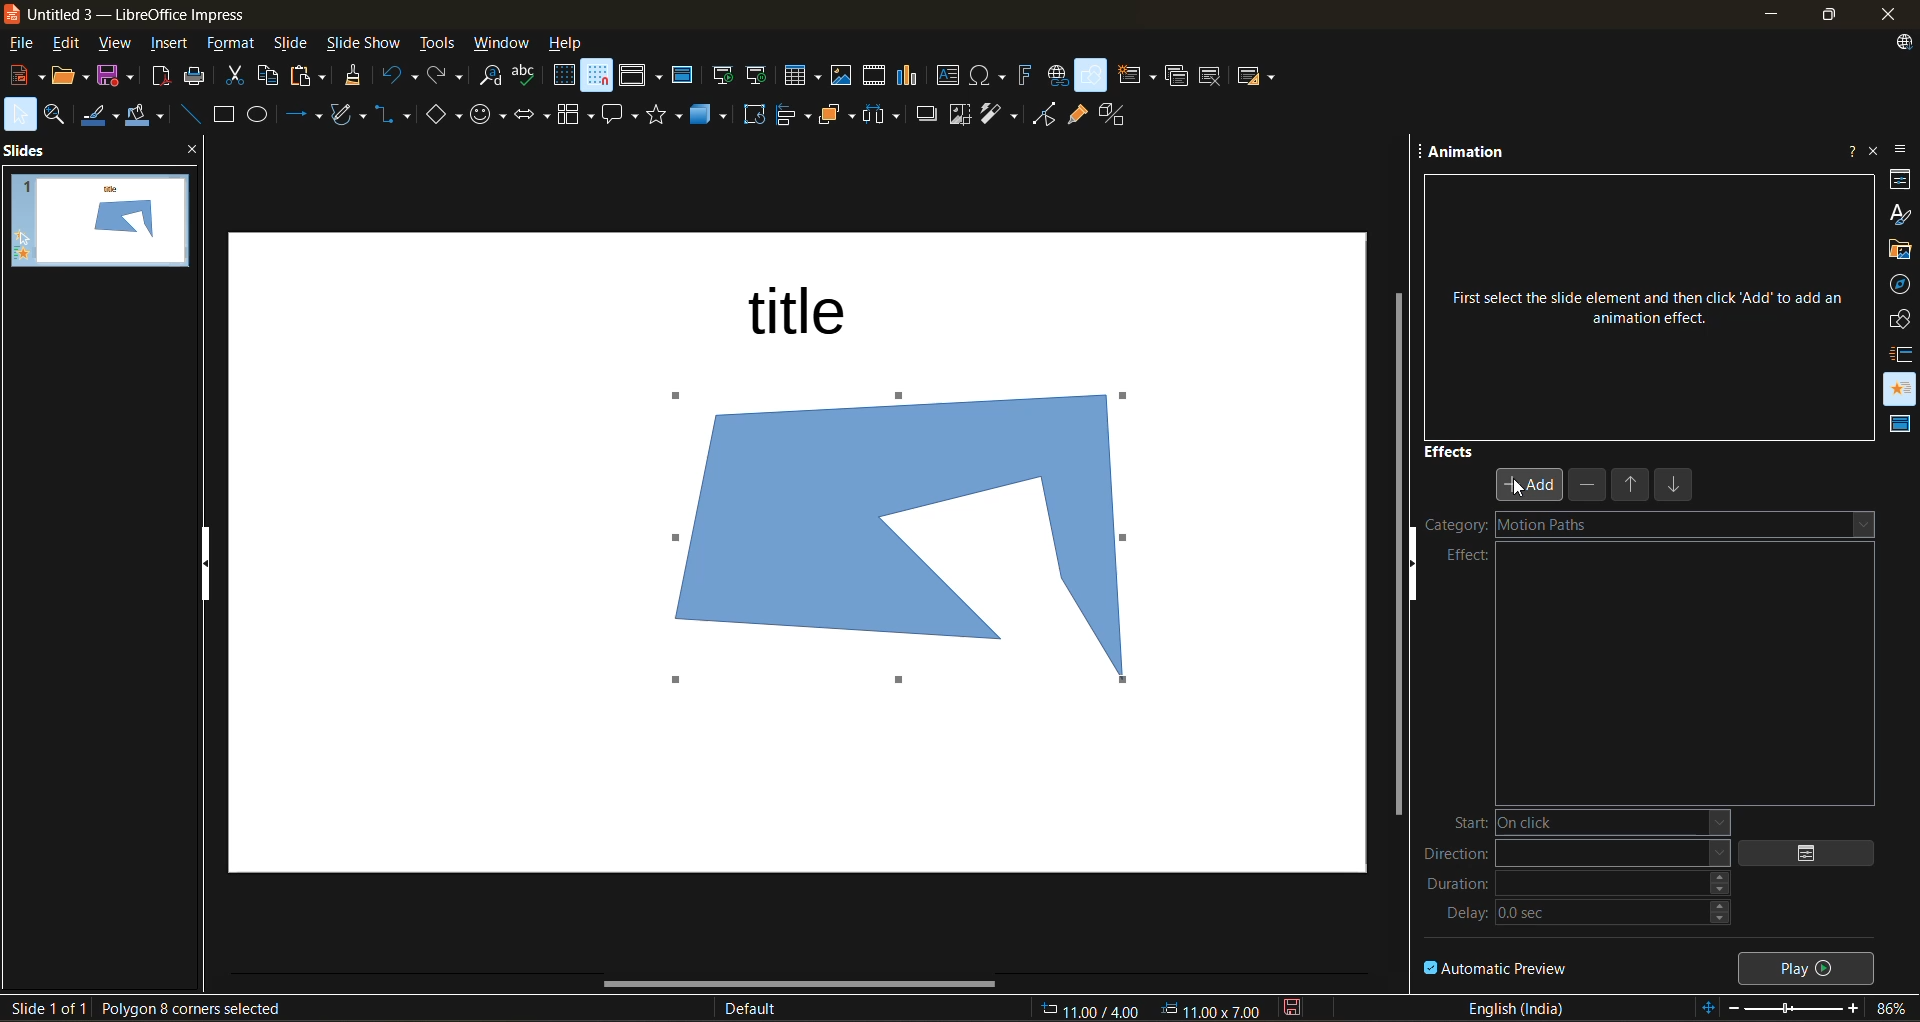 This screenshot has width=1920, height=1022. I want to click on text language, so click(1527, 1007).